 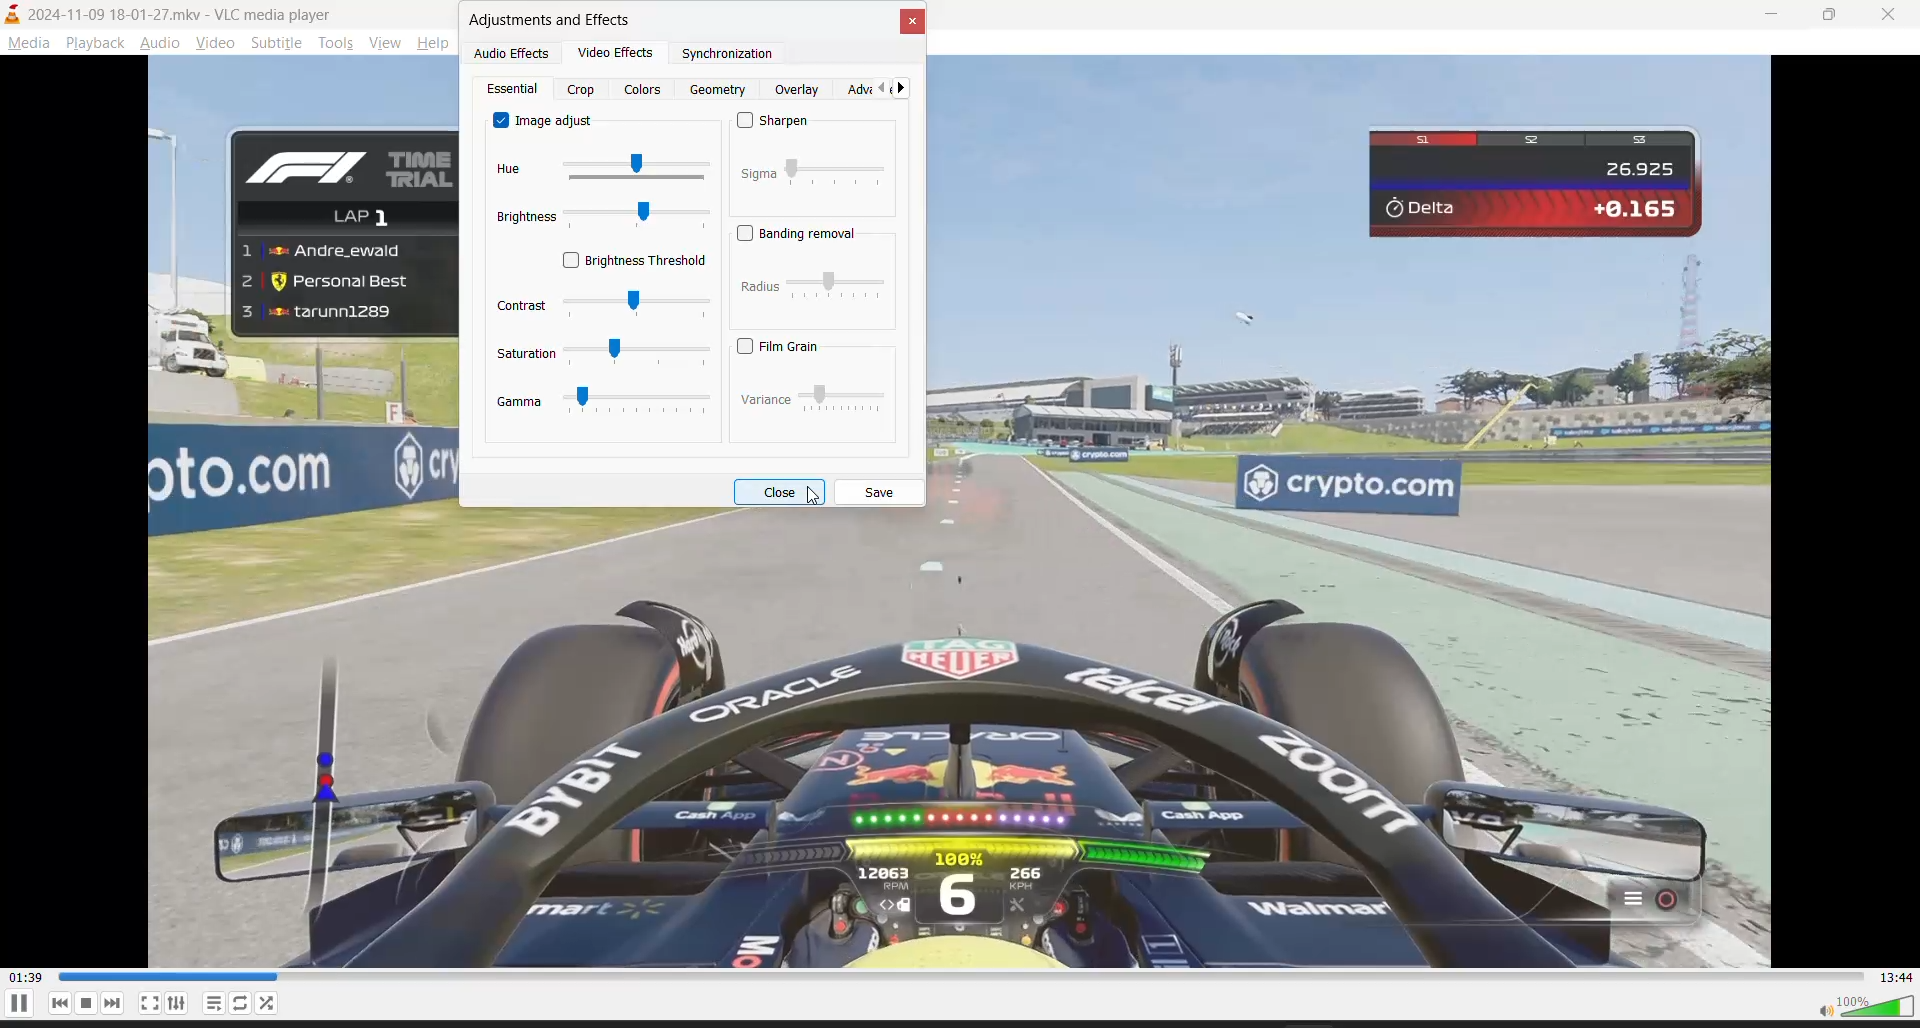 What do you see at coordinates (963, 745) in the screenshot?
I see `video contrast increased` at bounding box center [963, 745].